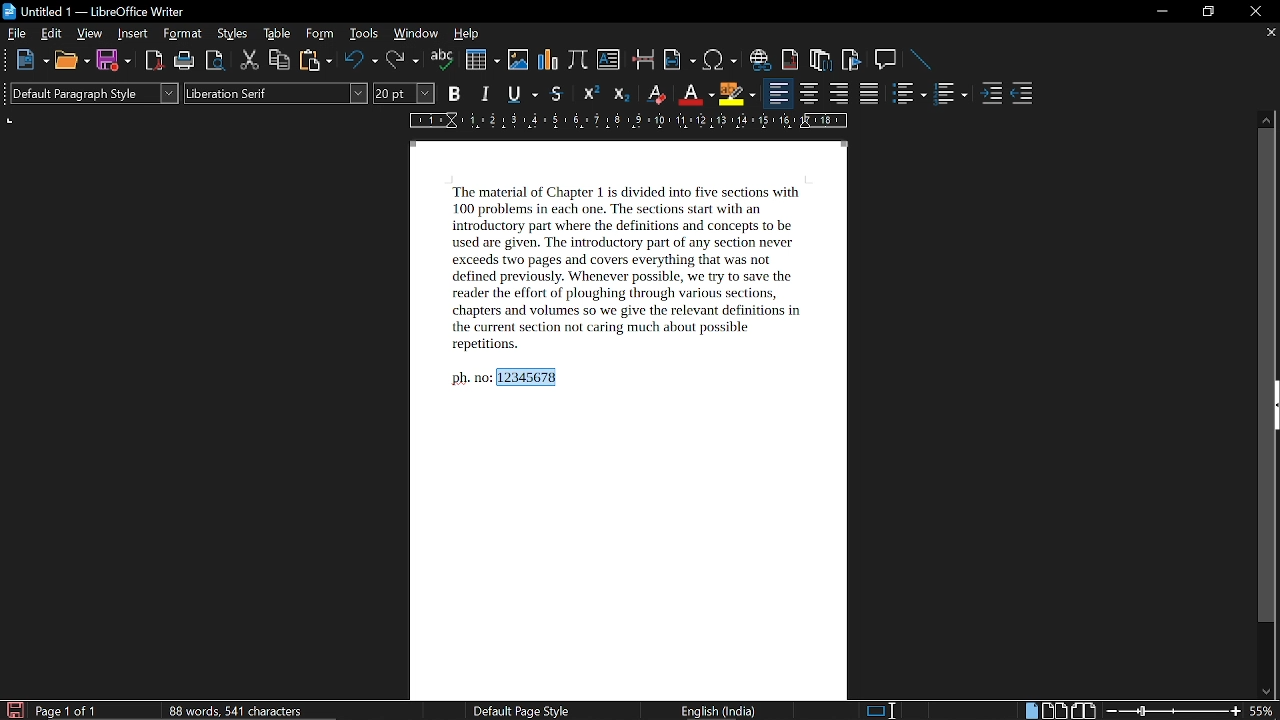  Describe the element at coordinates (992, 94) in the screenshot. I see `increase indent` at that location.